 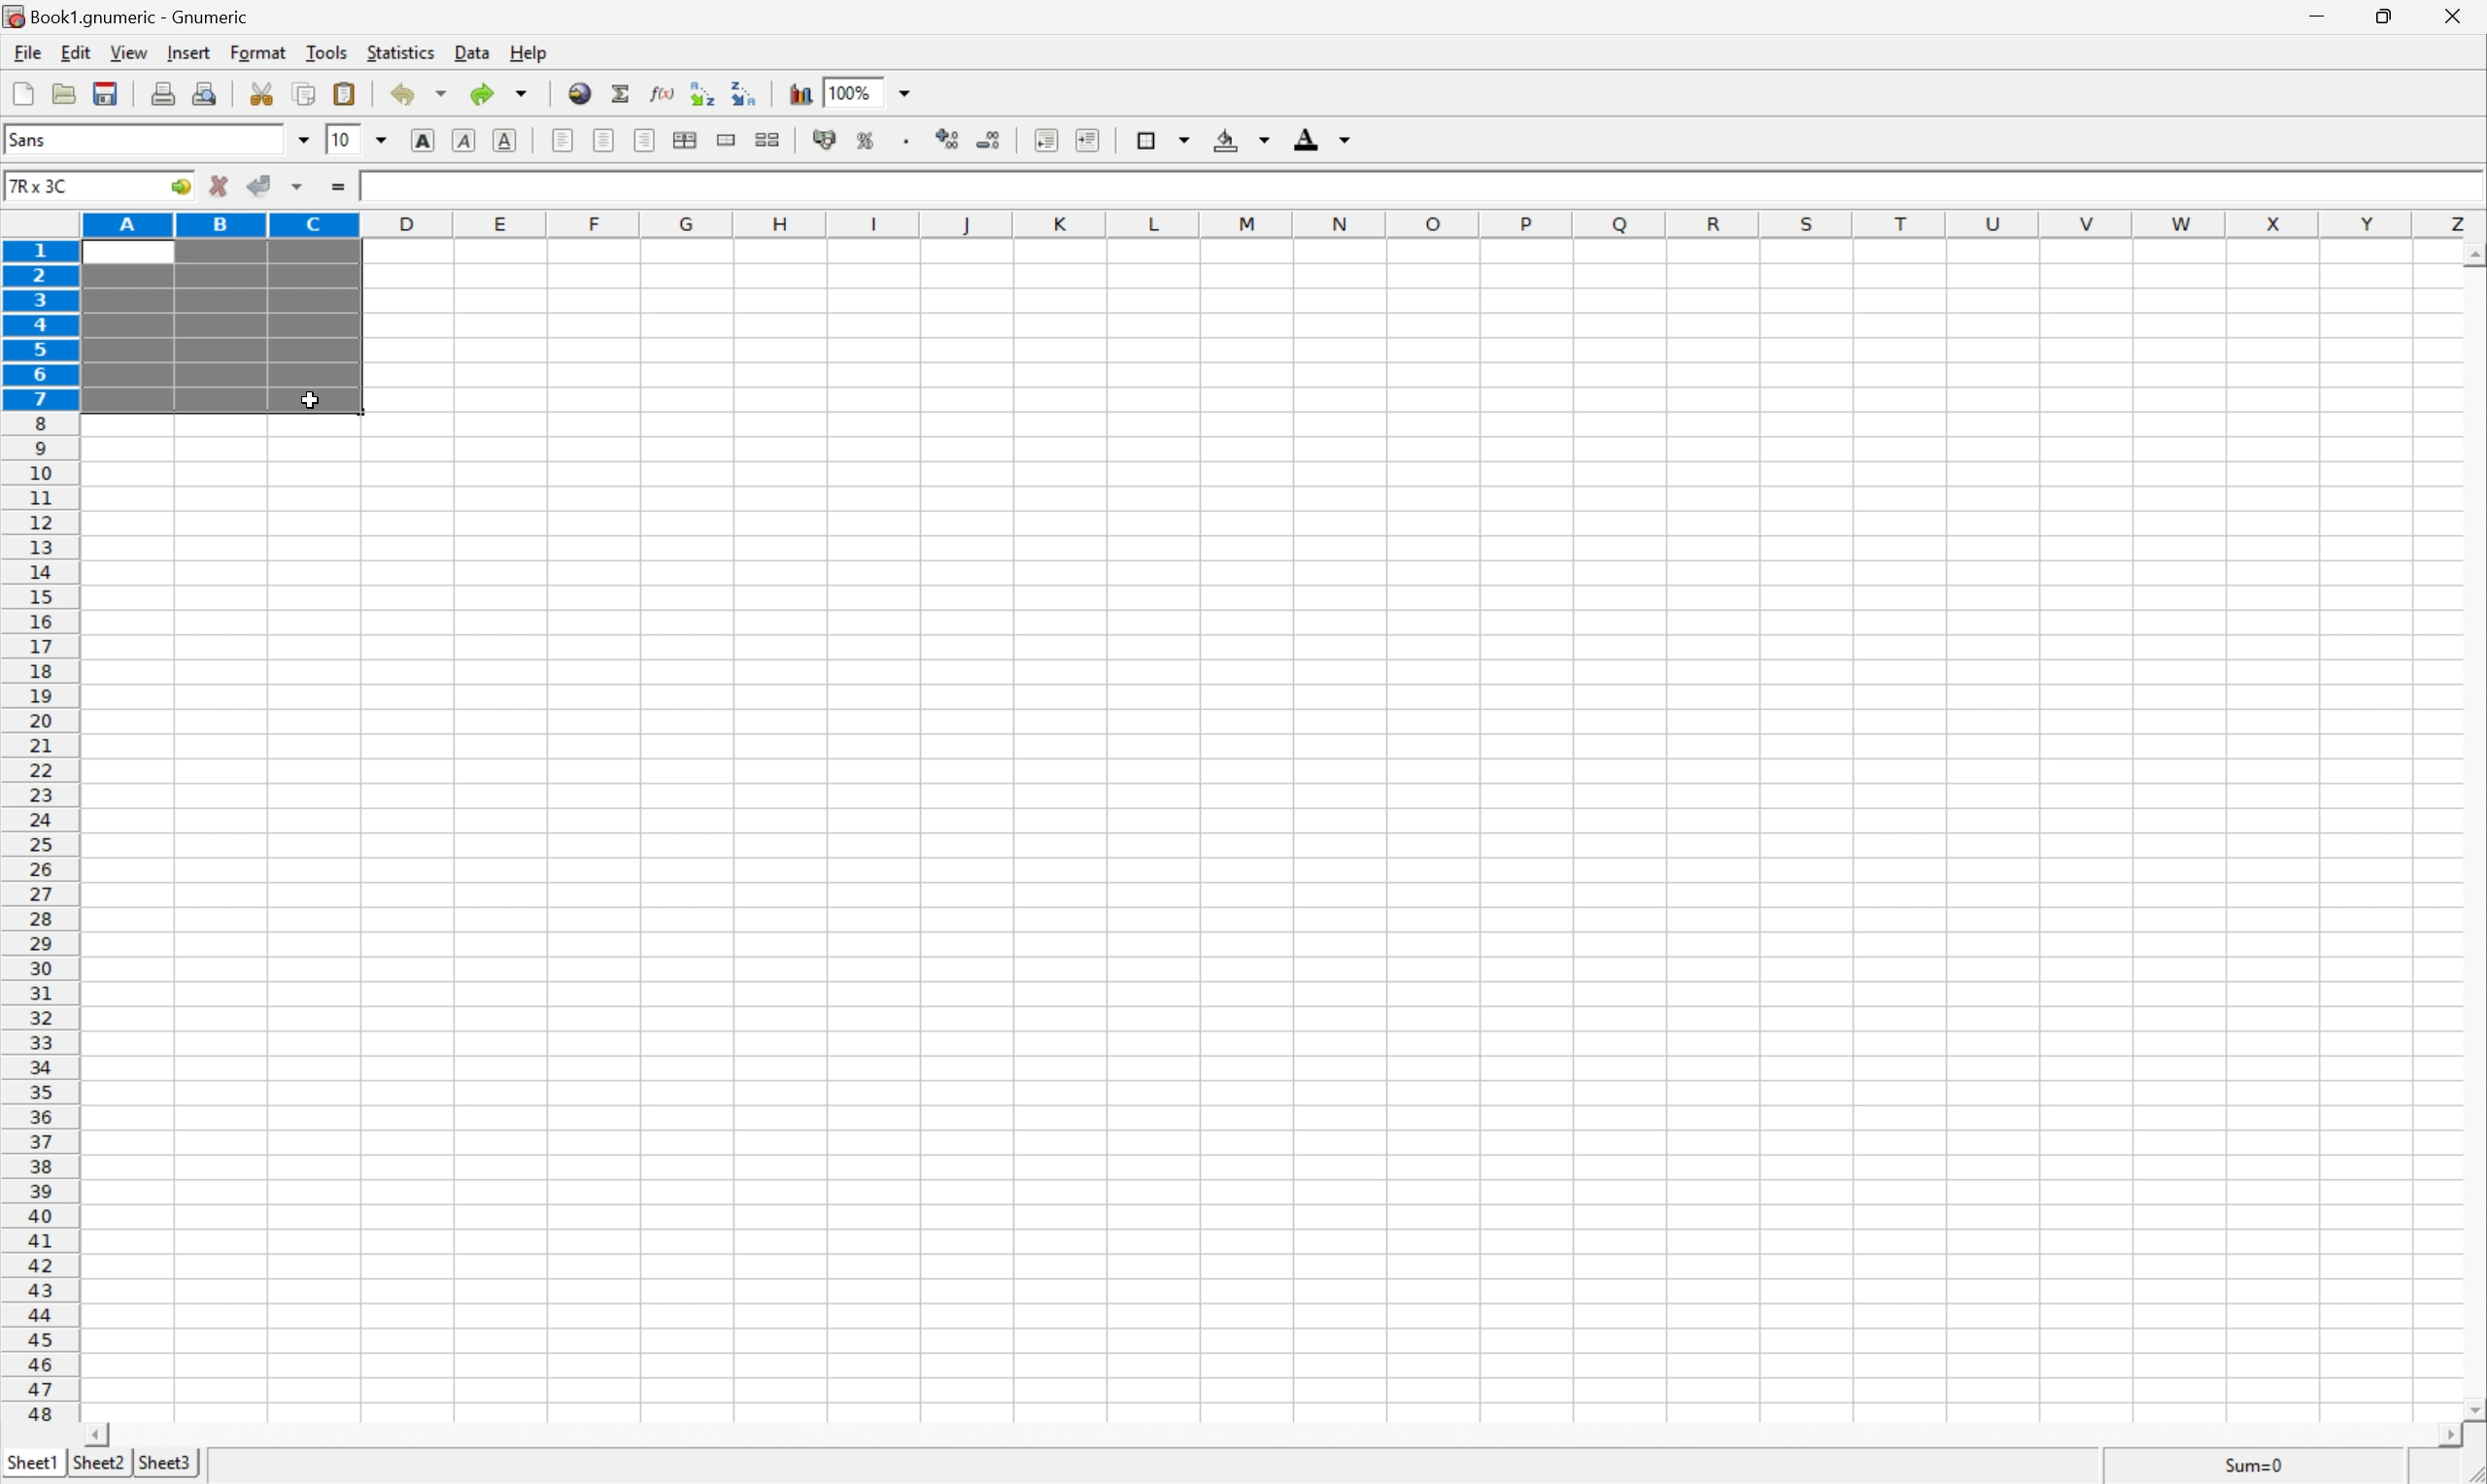 What do you see at coordinates (888, 90) in the screenshot?
I see `Zoom 100%` at bounding box center [888, 90].